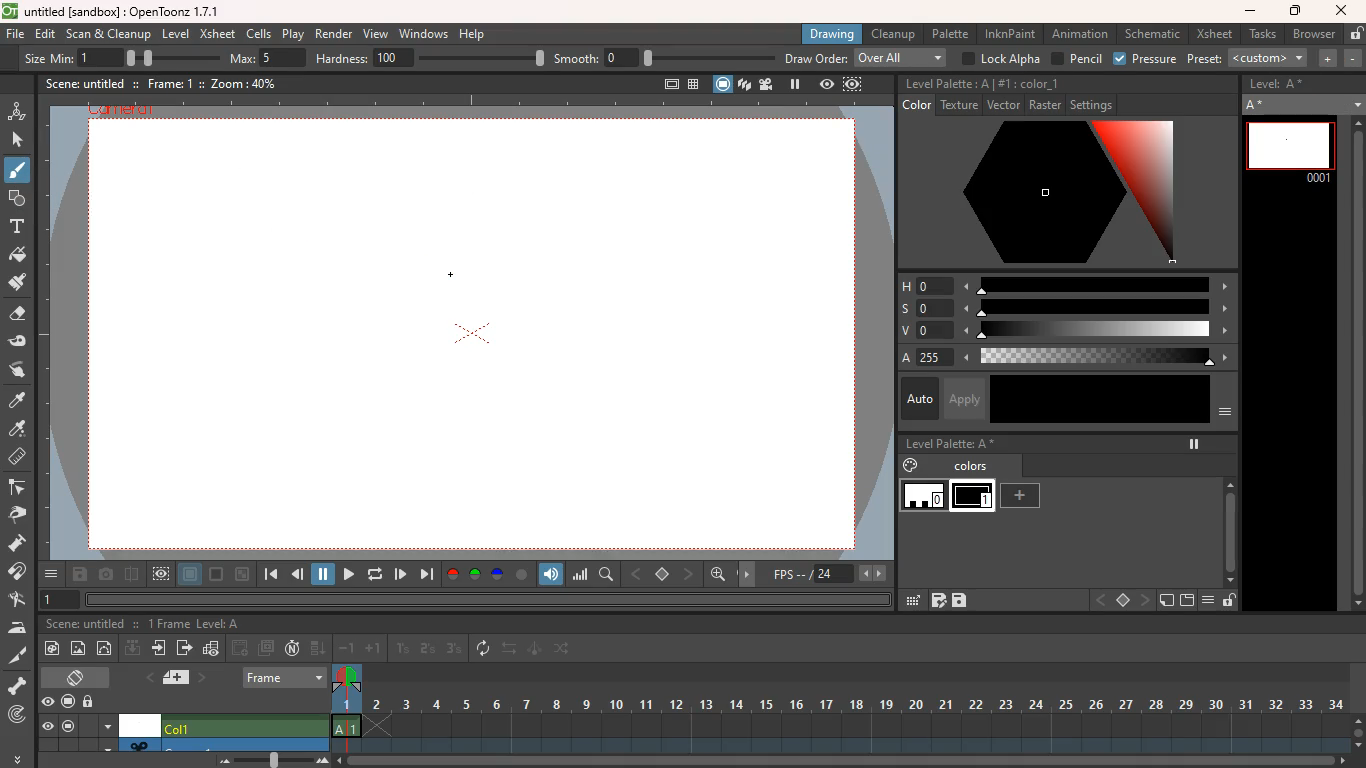 The width and height of the screenshot is (1366, 768). What do you see at coordinates (608, 575) in the screenshot?
I see `find` at bounding box center [608, 575].